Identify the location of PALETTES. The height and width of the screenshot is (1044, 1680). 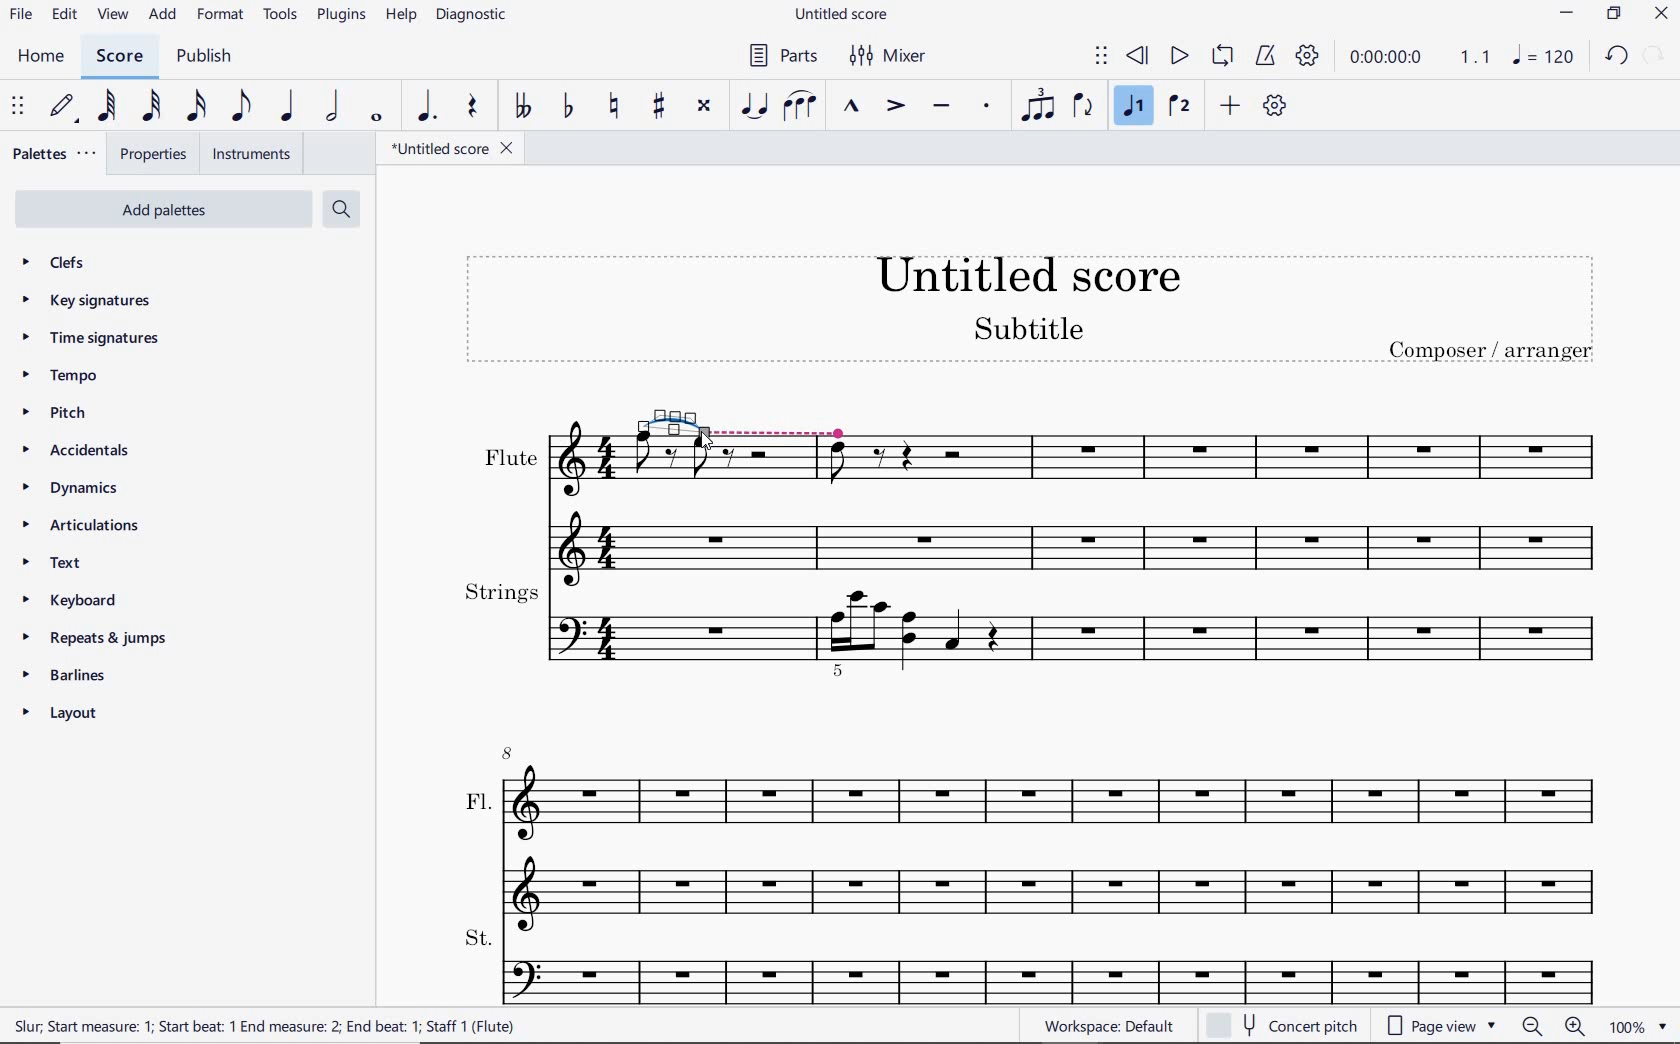
(56, 156).